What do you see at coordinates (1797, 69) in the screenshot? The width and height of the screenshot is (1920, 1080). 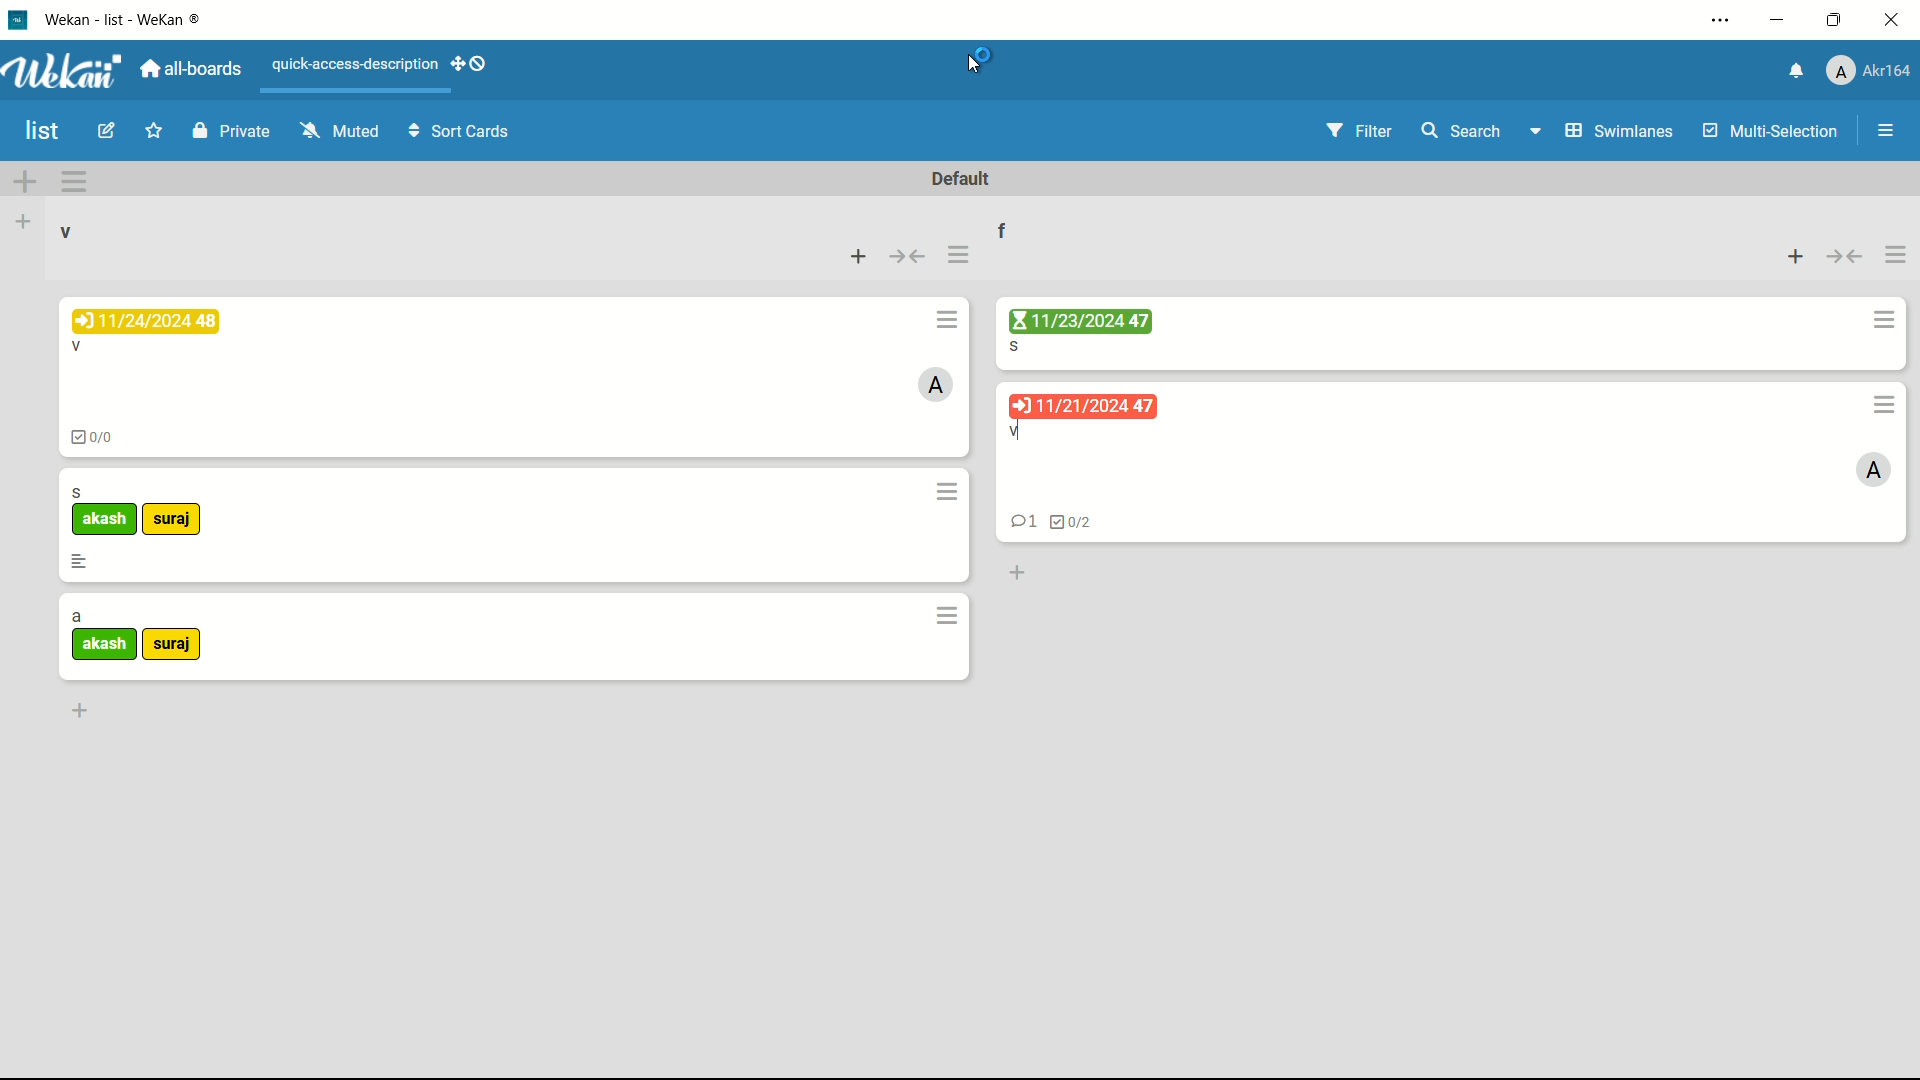 I see `notifications` at bounding box center [1797, 69].